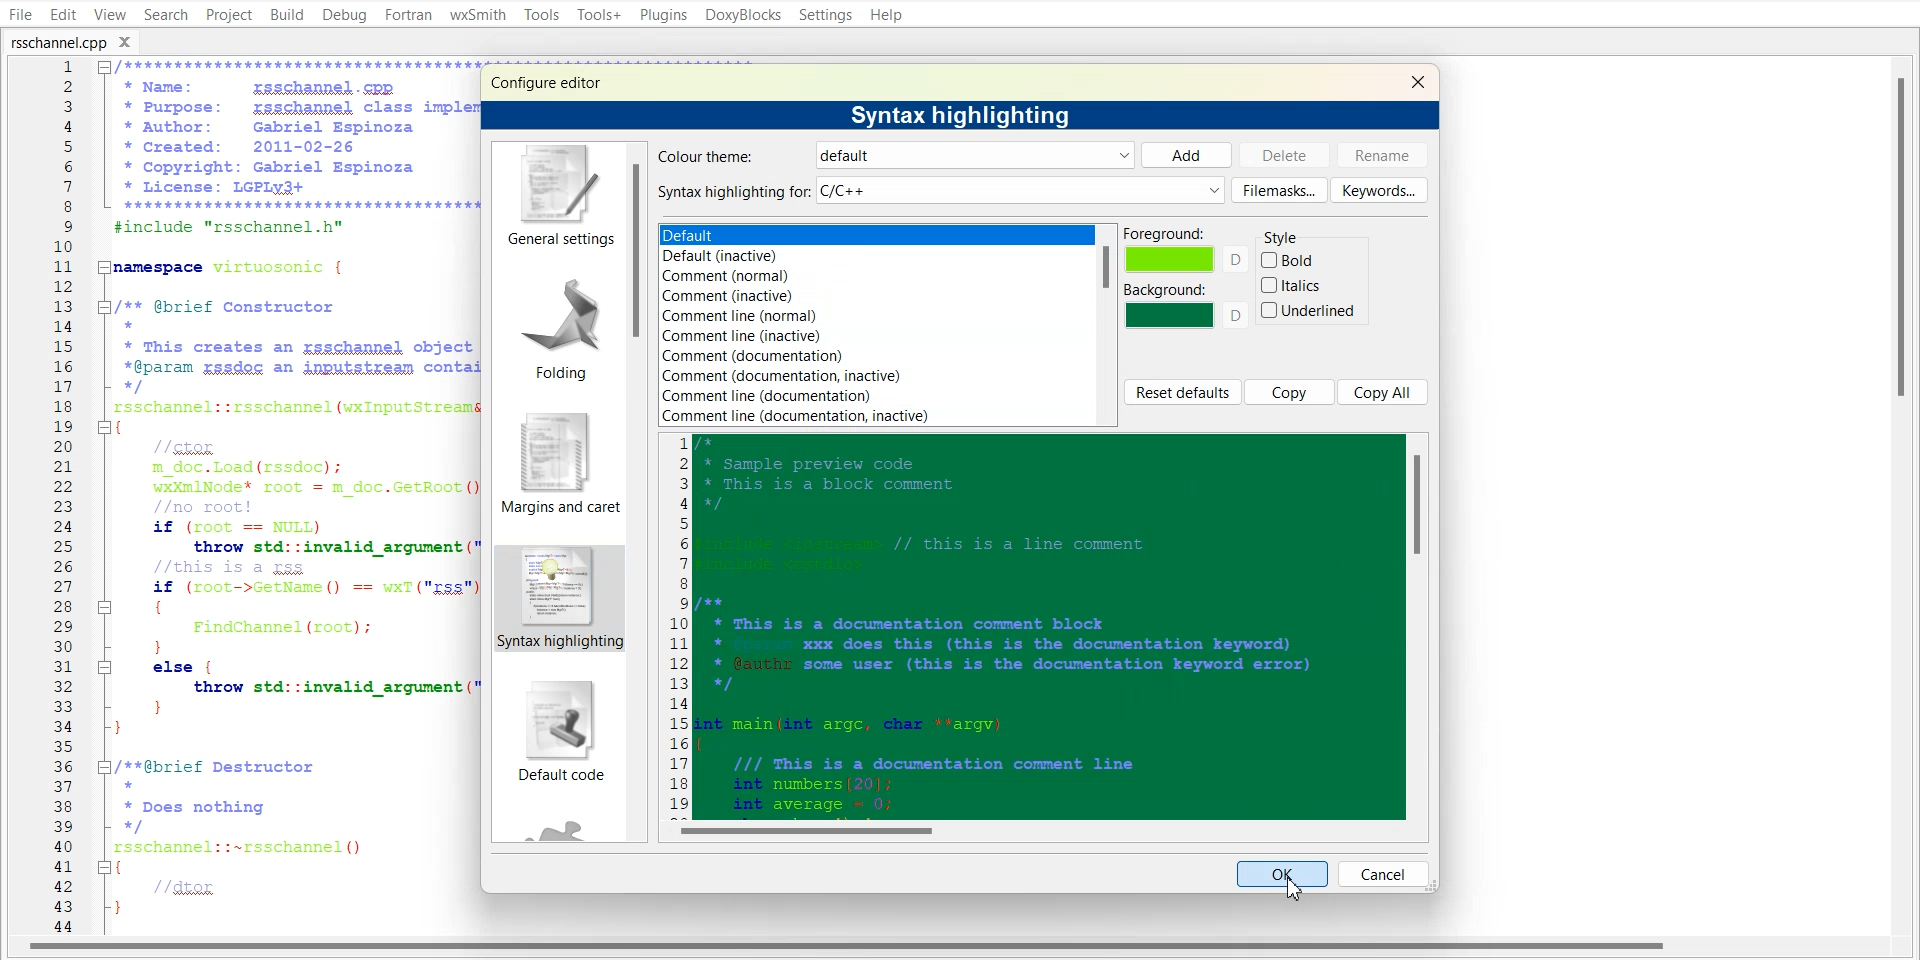  What do you see at coordinates (408, 15) in the screenshot?
I see `Fortran` at bounding box center [408, 15].